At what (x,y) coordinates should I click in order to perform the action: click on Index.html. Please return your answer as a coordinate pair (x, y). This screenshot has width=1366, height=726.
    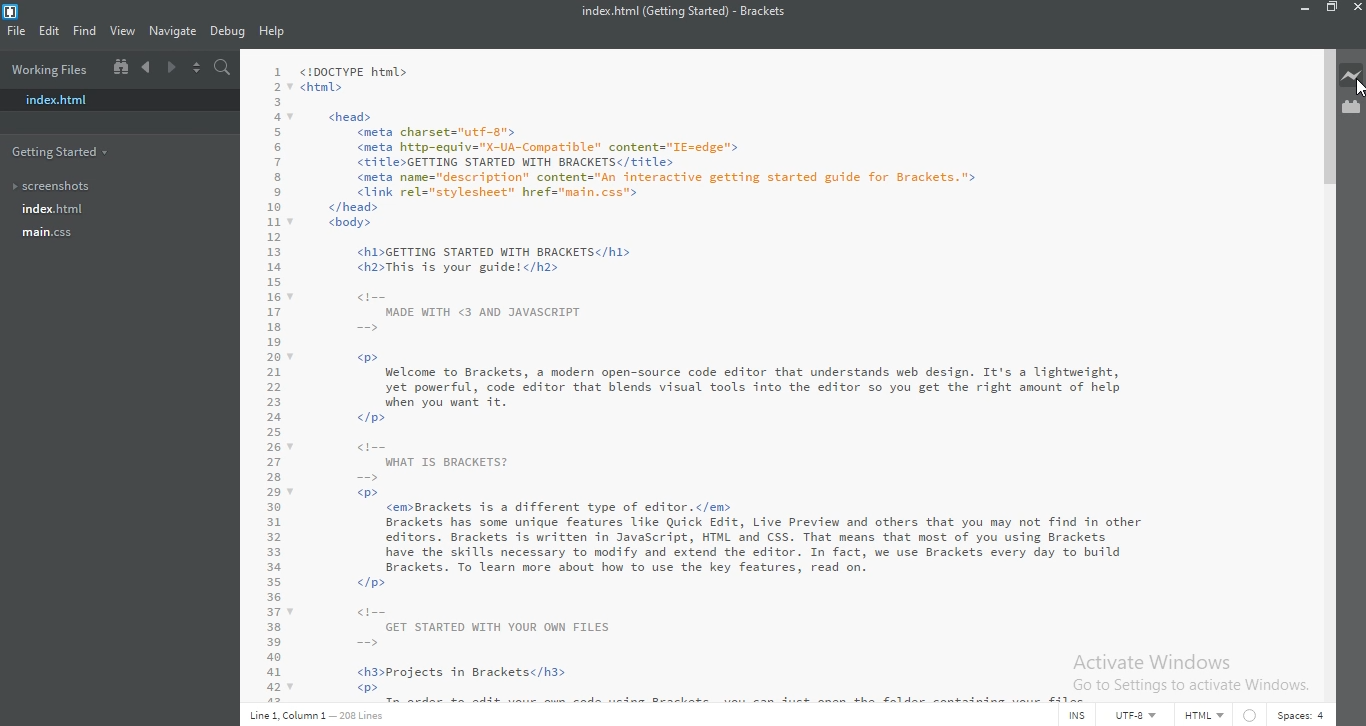
    Looking at the image, I should click on (113, 102).